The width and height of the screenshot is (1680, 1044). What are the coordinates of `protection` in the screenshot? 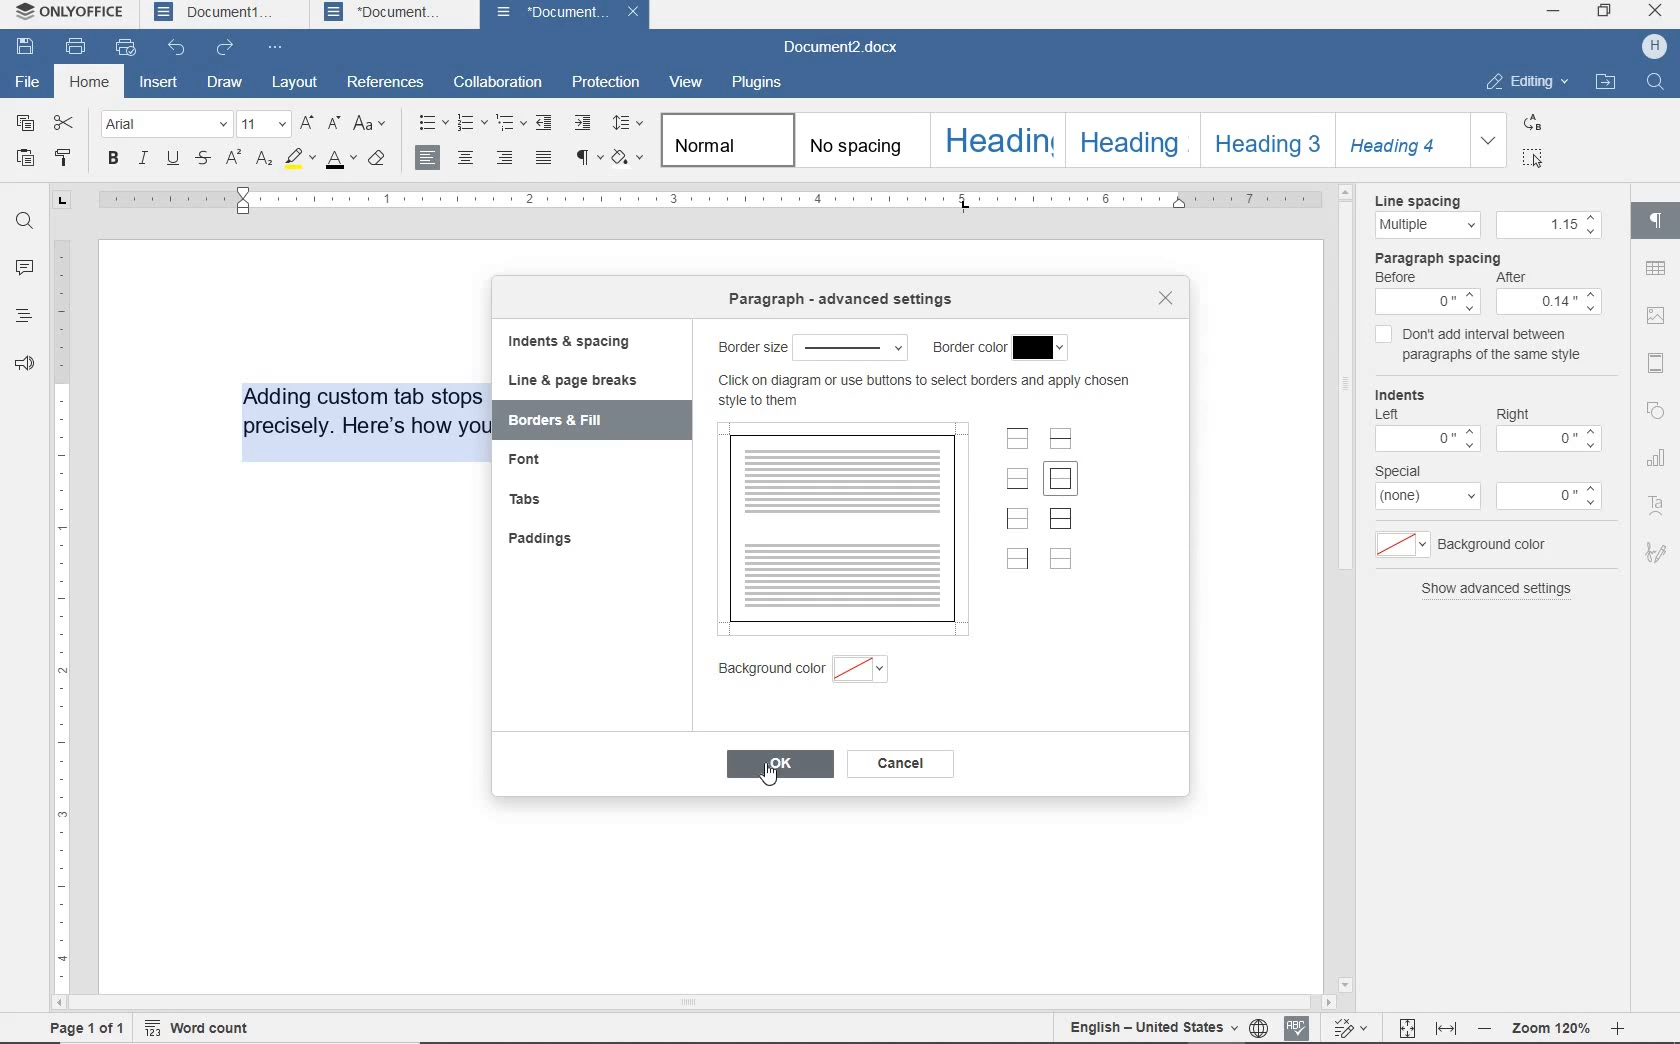 It's located at (604, 83).